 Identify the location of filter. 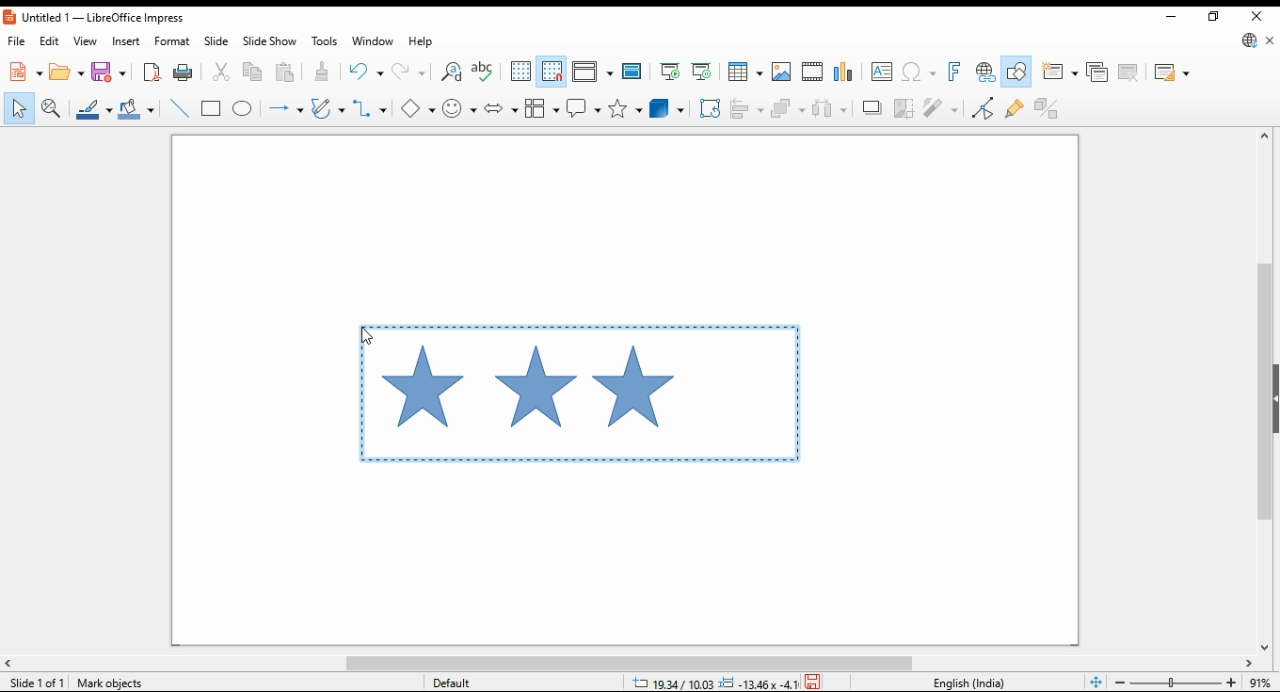
(942, 107).